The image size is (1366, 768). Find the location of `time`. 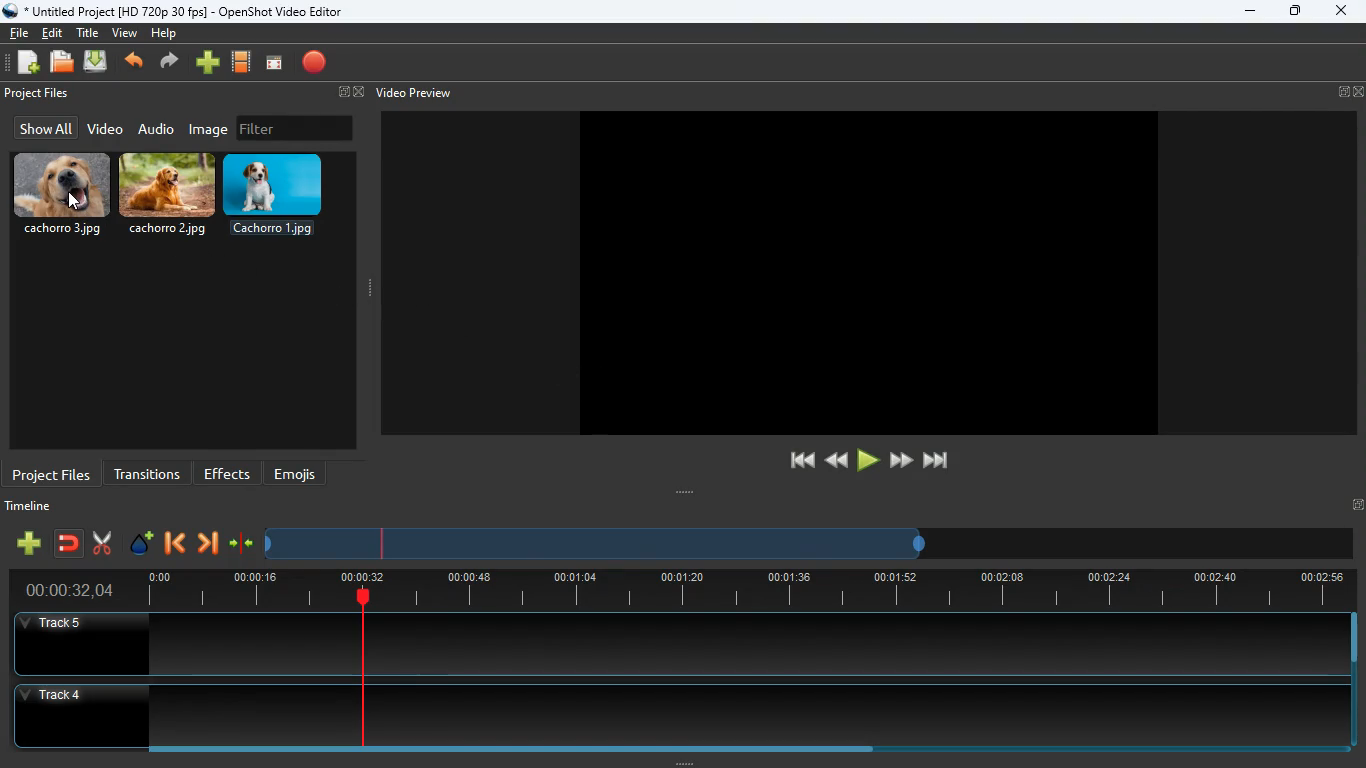

time is located at coordinates (61, 590).